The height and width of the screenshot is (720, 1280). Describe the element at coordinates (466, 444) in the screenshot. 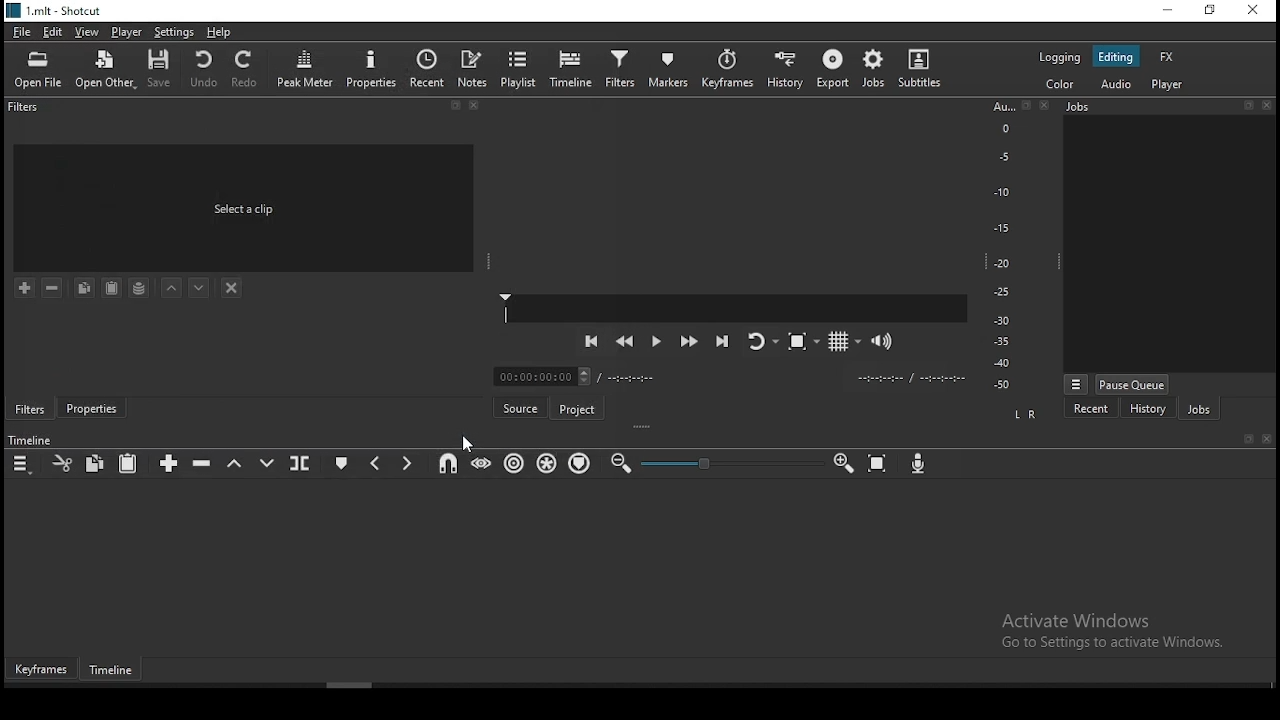

I see `mouse pointer` at that location.